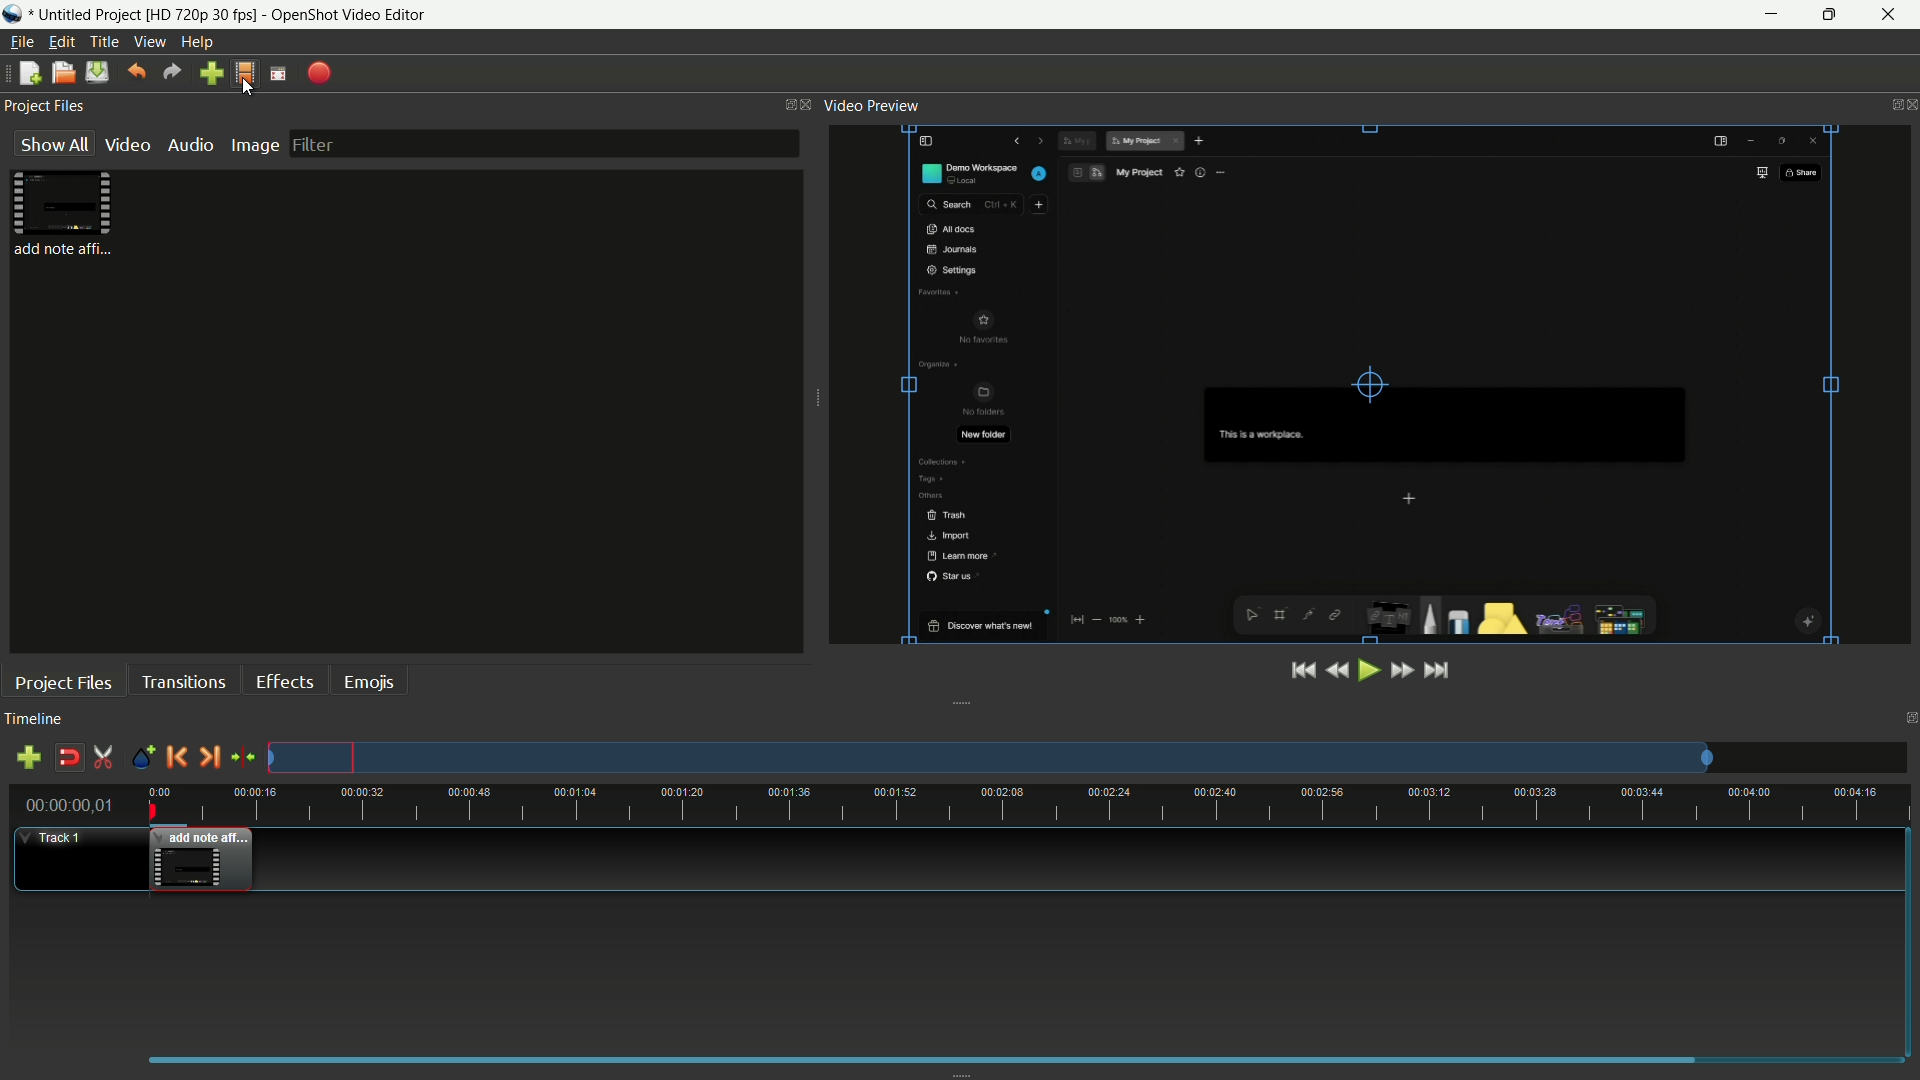  Describe the element at coordinates (62, 684) in the screenshot. I see `project files` at that location.